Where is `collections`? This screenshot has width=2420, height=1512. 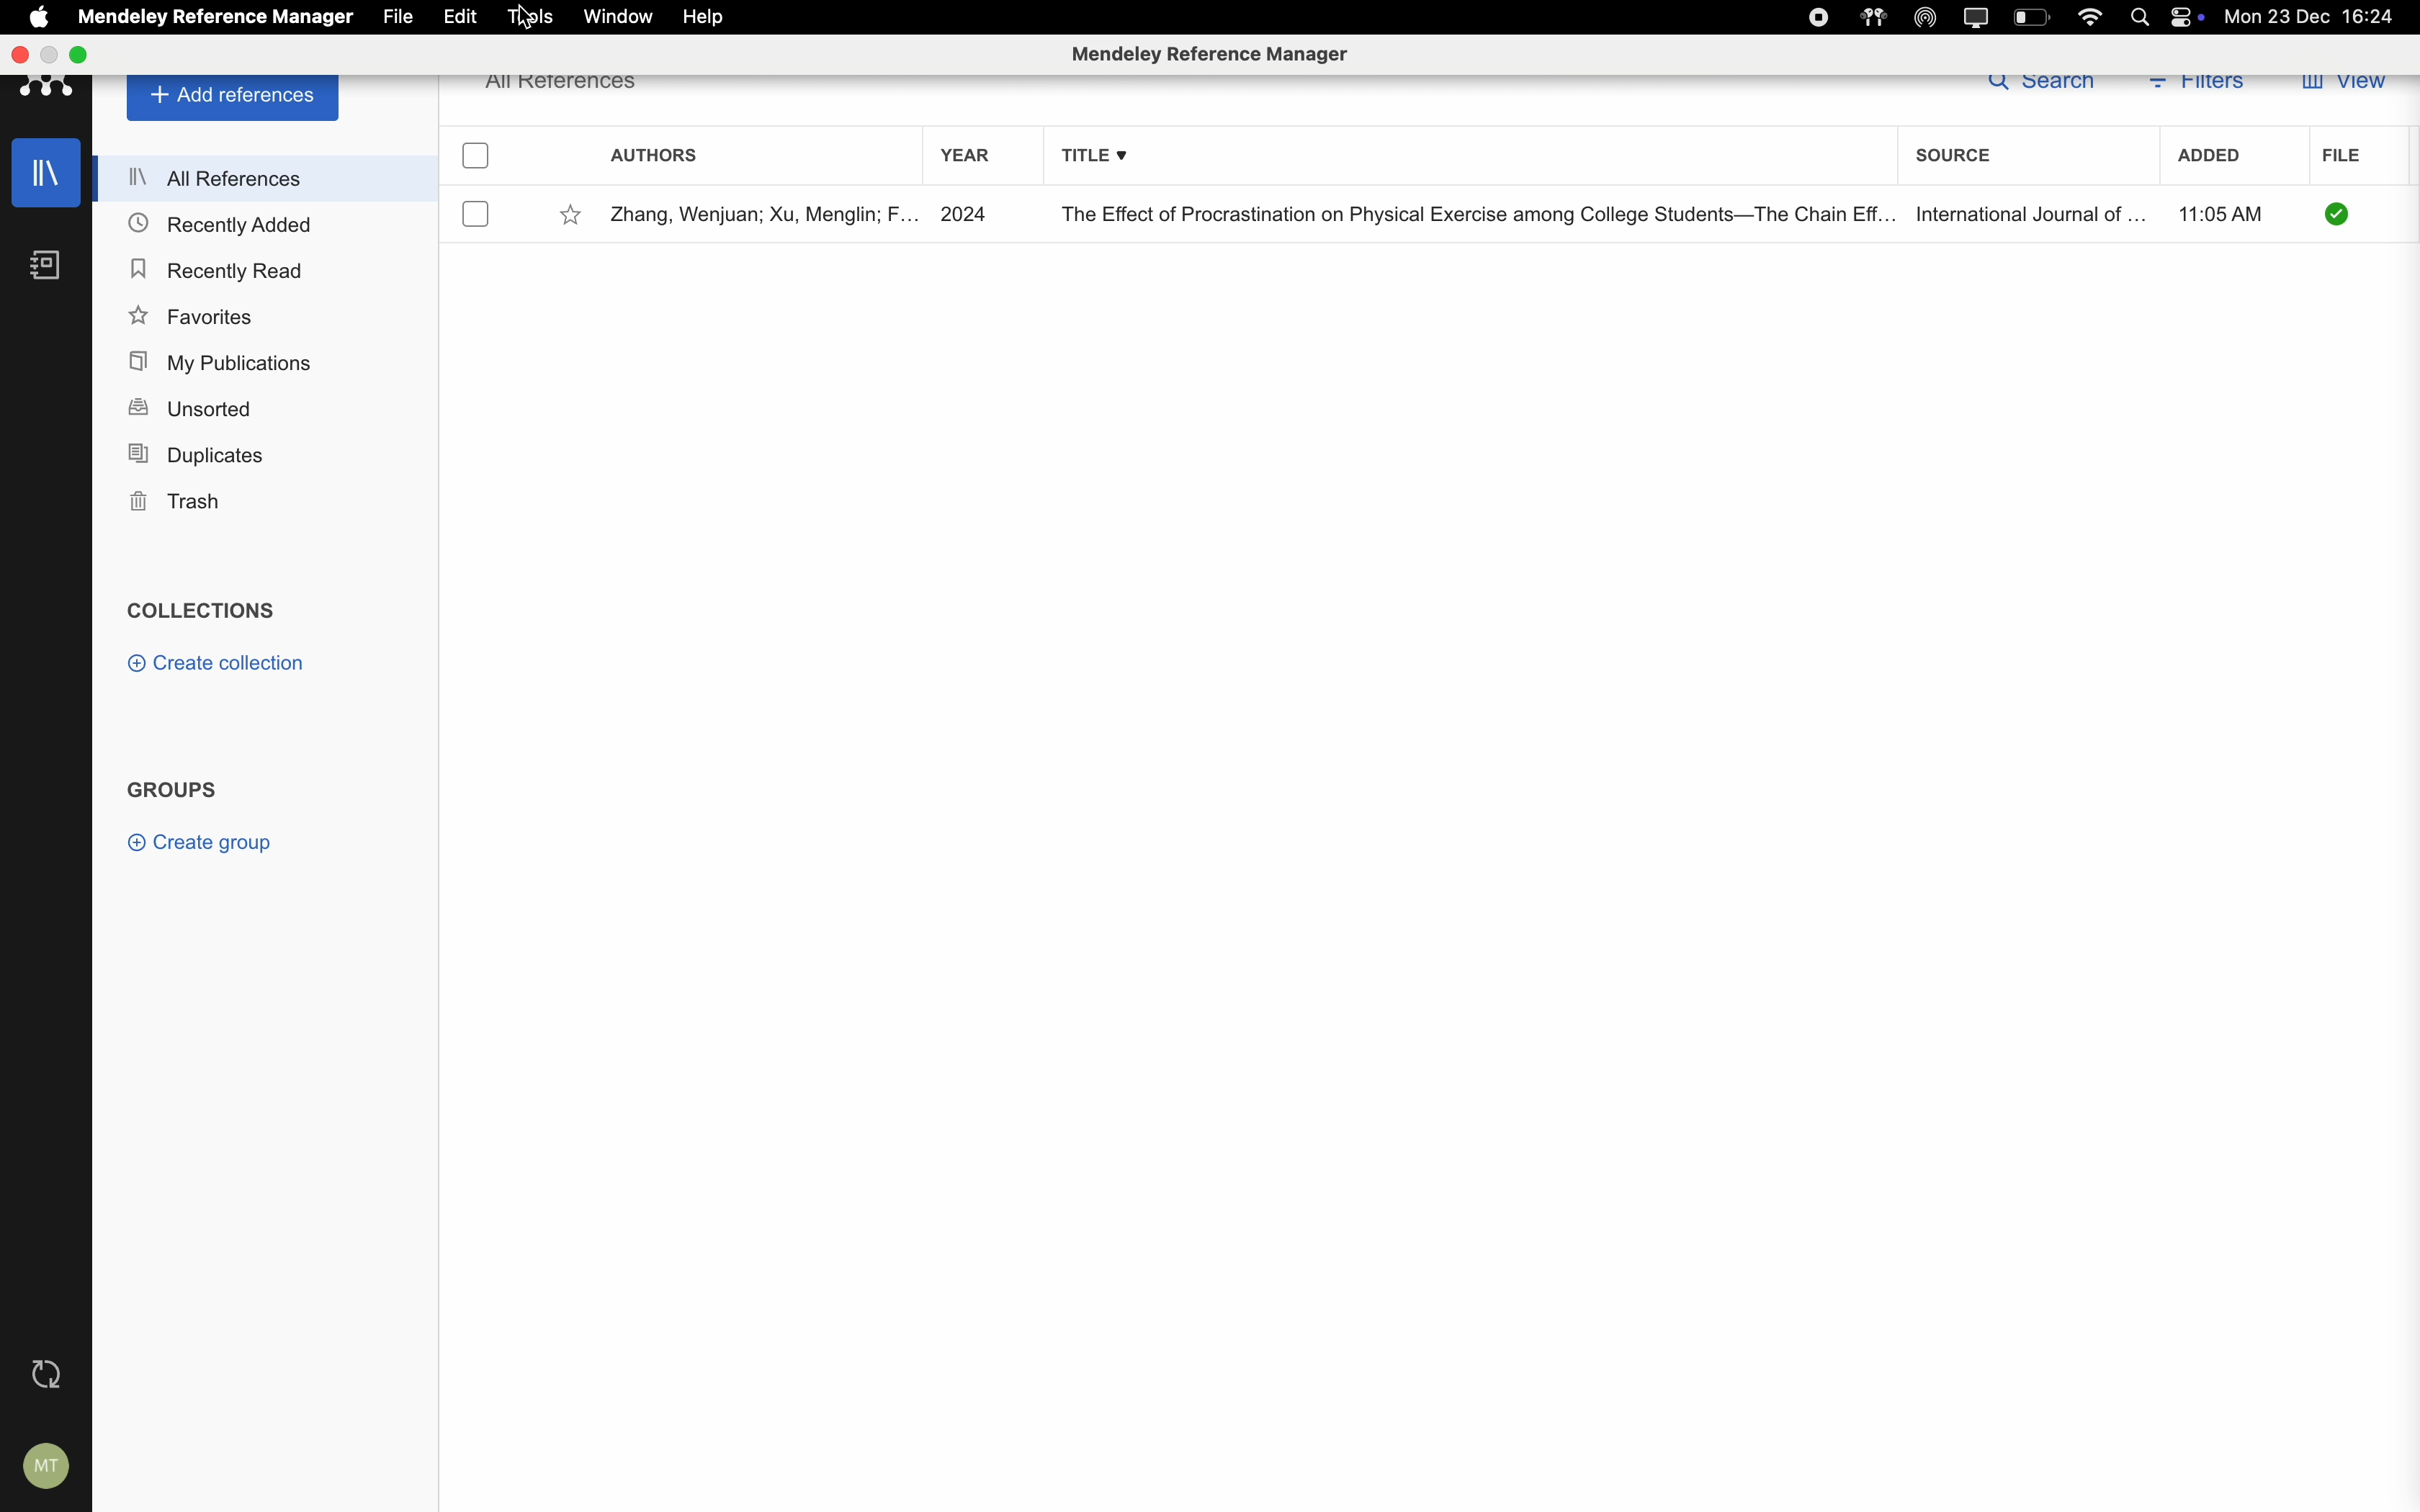
collections is located at coordinates (201, 609).